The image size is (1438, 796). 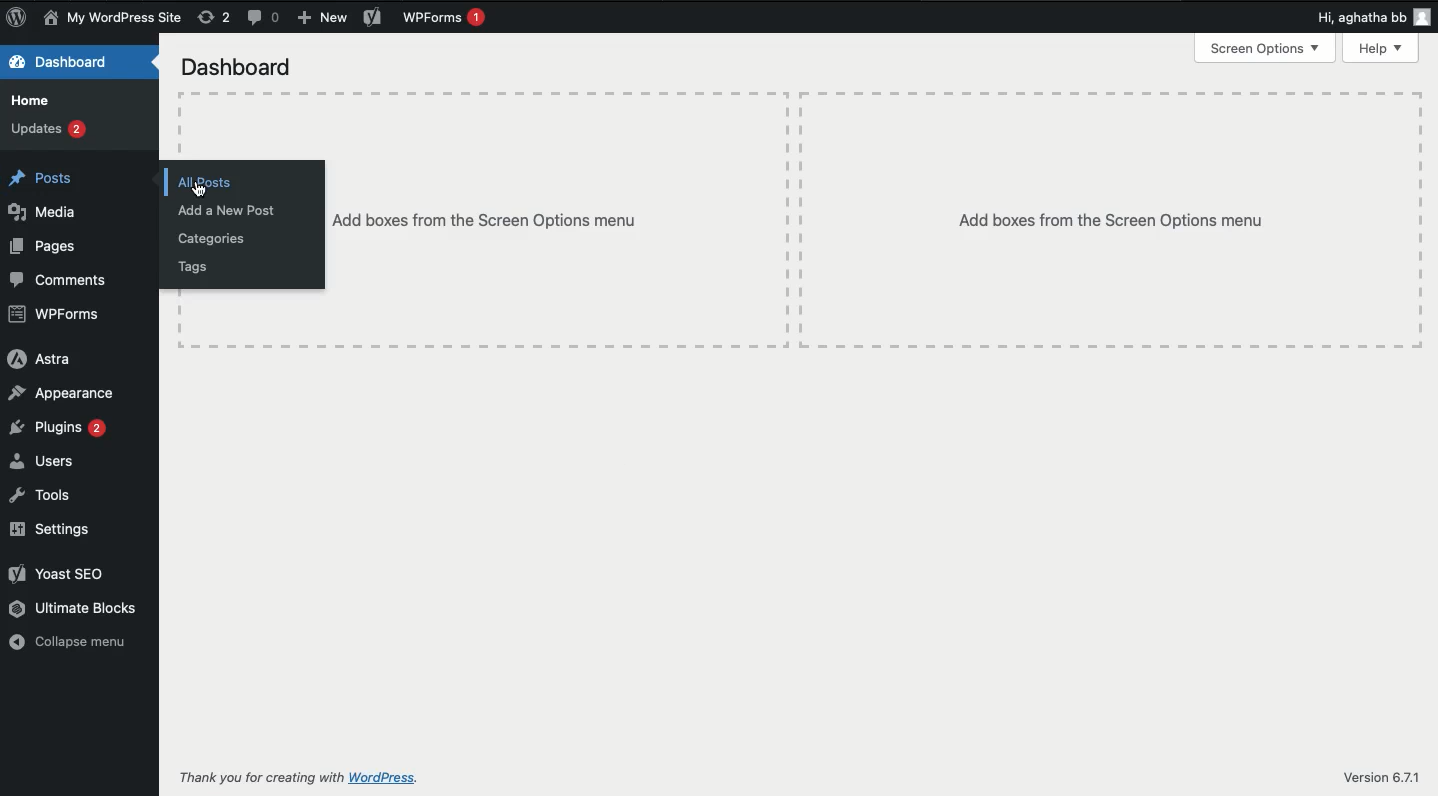 I want to click on Add boxes from the screen options menu, so click(x=1111, y=220).